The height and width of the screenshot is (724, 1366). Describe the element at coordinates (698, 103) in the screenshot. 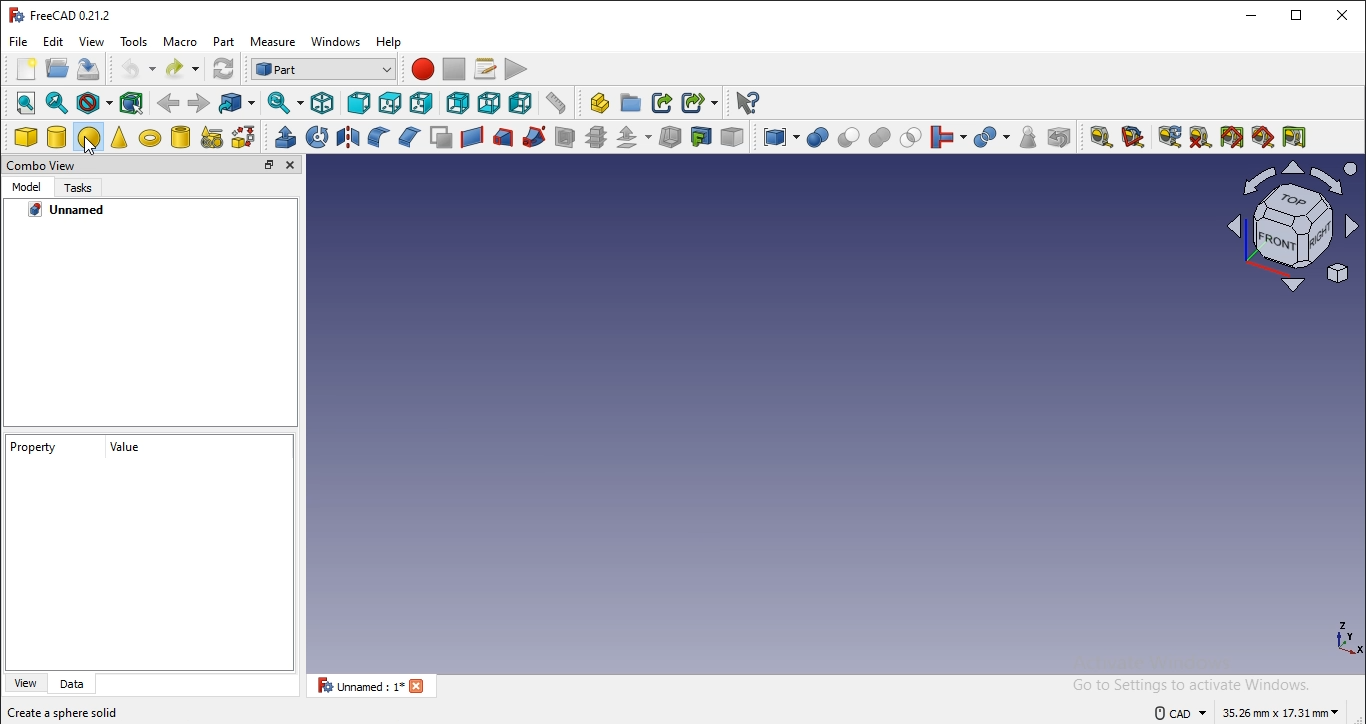

I see `make sublink` at that location.